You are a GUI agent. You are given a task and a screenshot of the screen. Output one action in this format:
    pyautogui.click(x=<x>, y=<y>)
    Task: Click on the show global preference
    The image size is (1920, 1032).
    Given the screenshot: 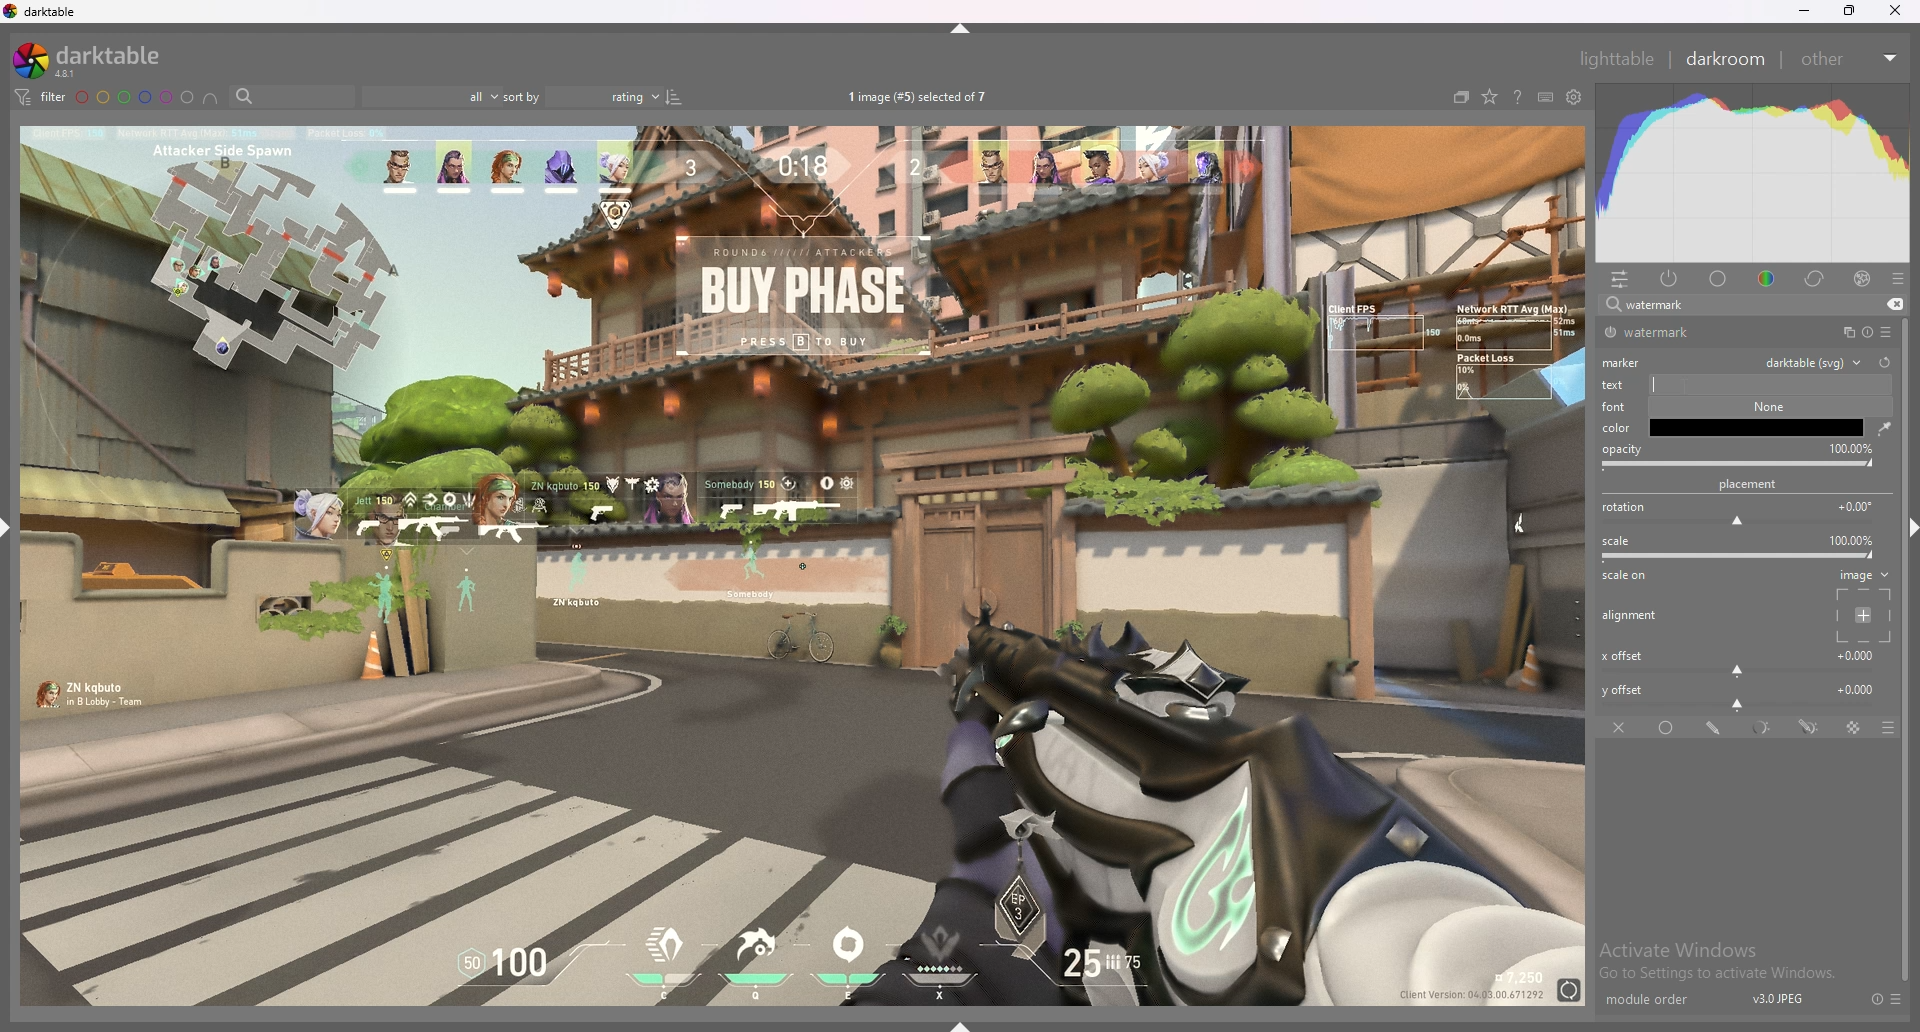 What is the action you would take?
    pyautogui.click(x=1575, y=98)
    